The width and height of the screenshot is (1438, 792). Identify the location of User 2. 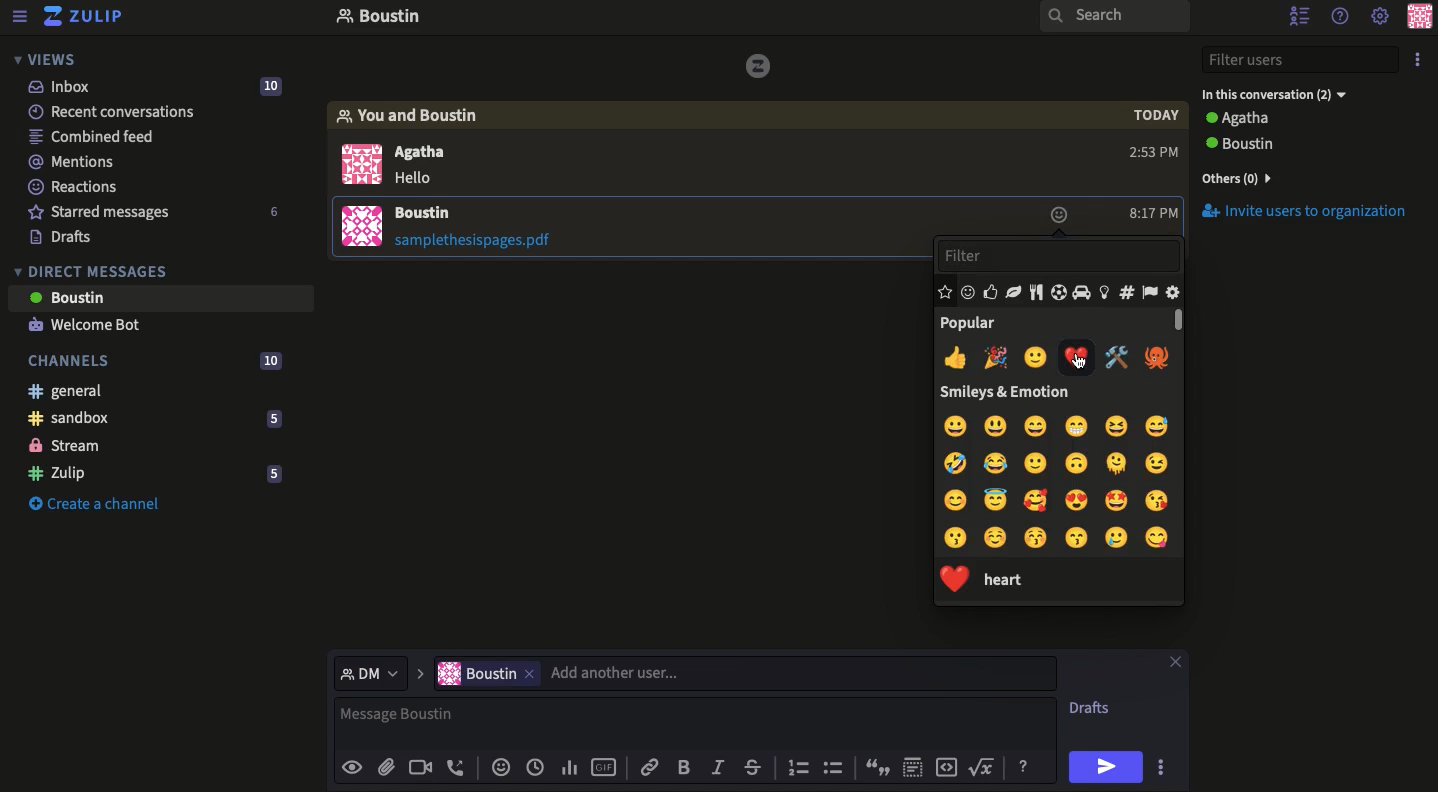
(1292, 144).